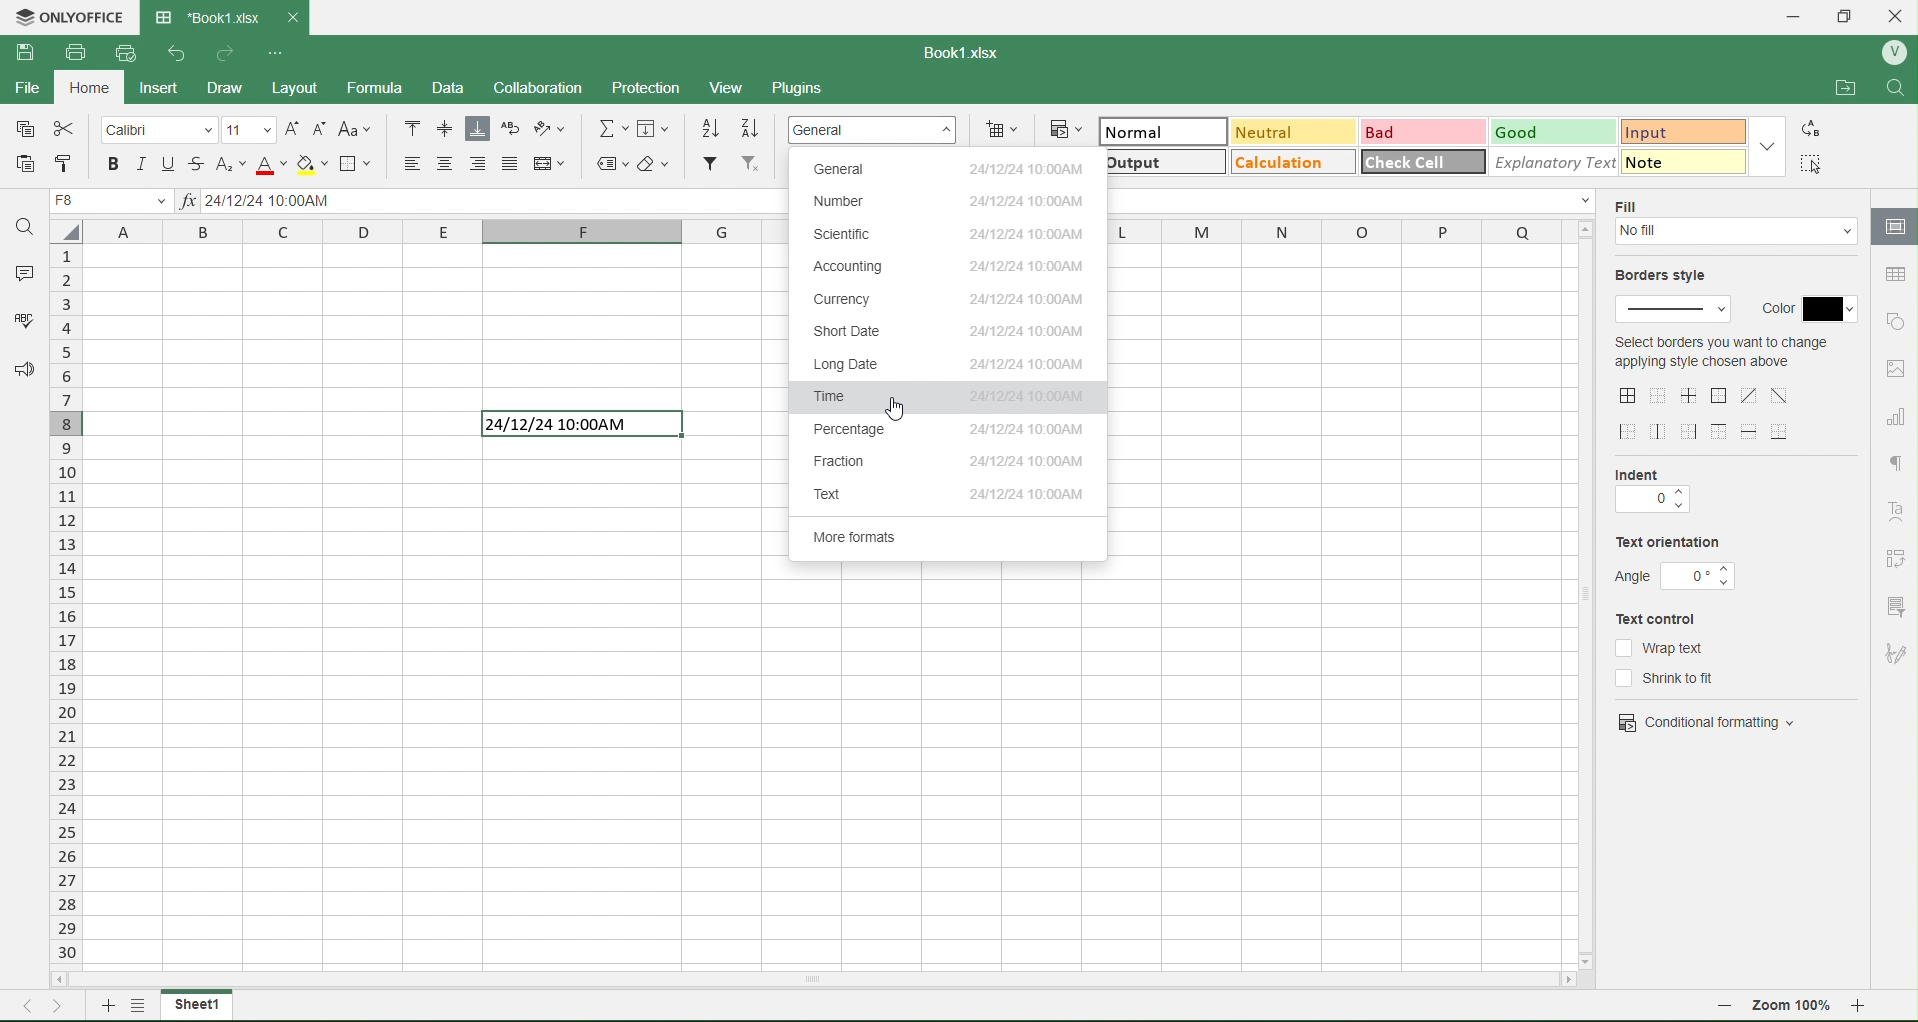 This screenshot has height=1022, width=1918. Describe the element at coordinates (171, 53) in the screenshot. I see `undo` at that location.